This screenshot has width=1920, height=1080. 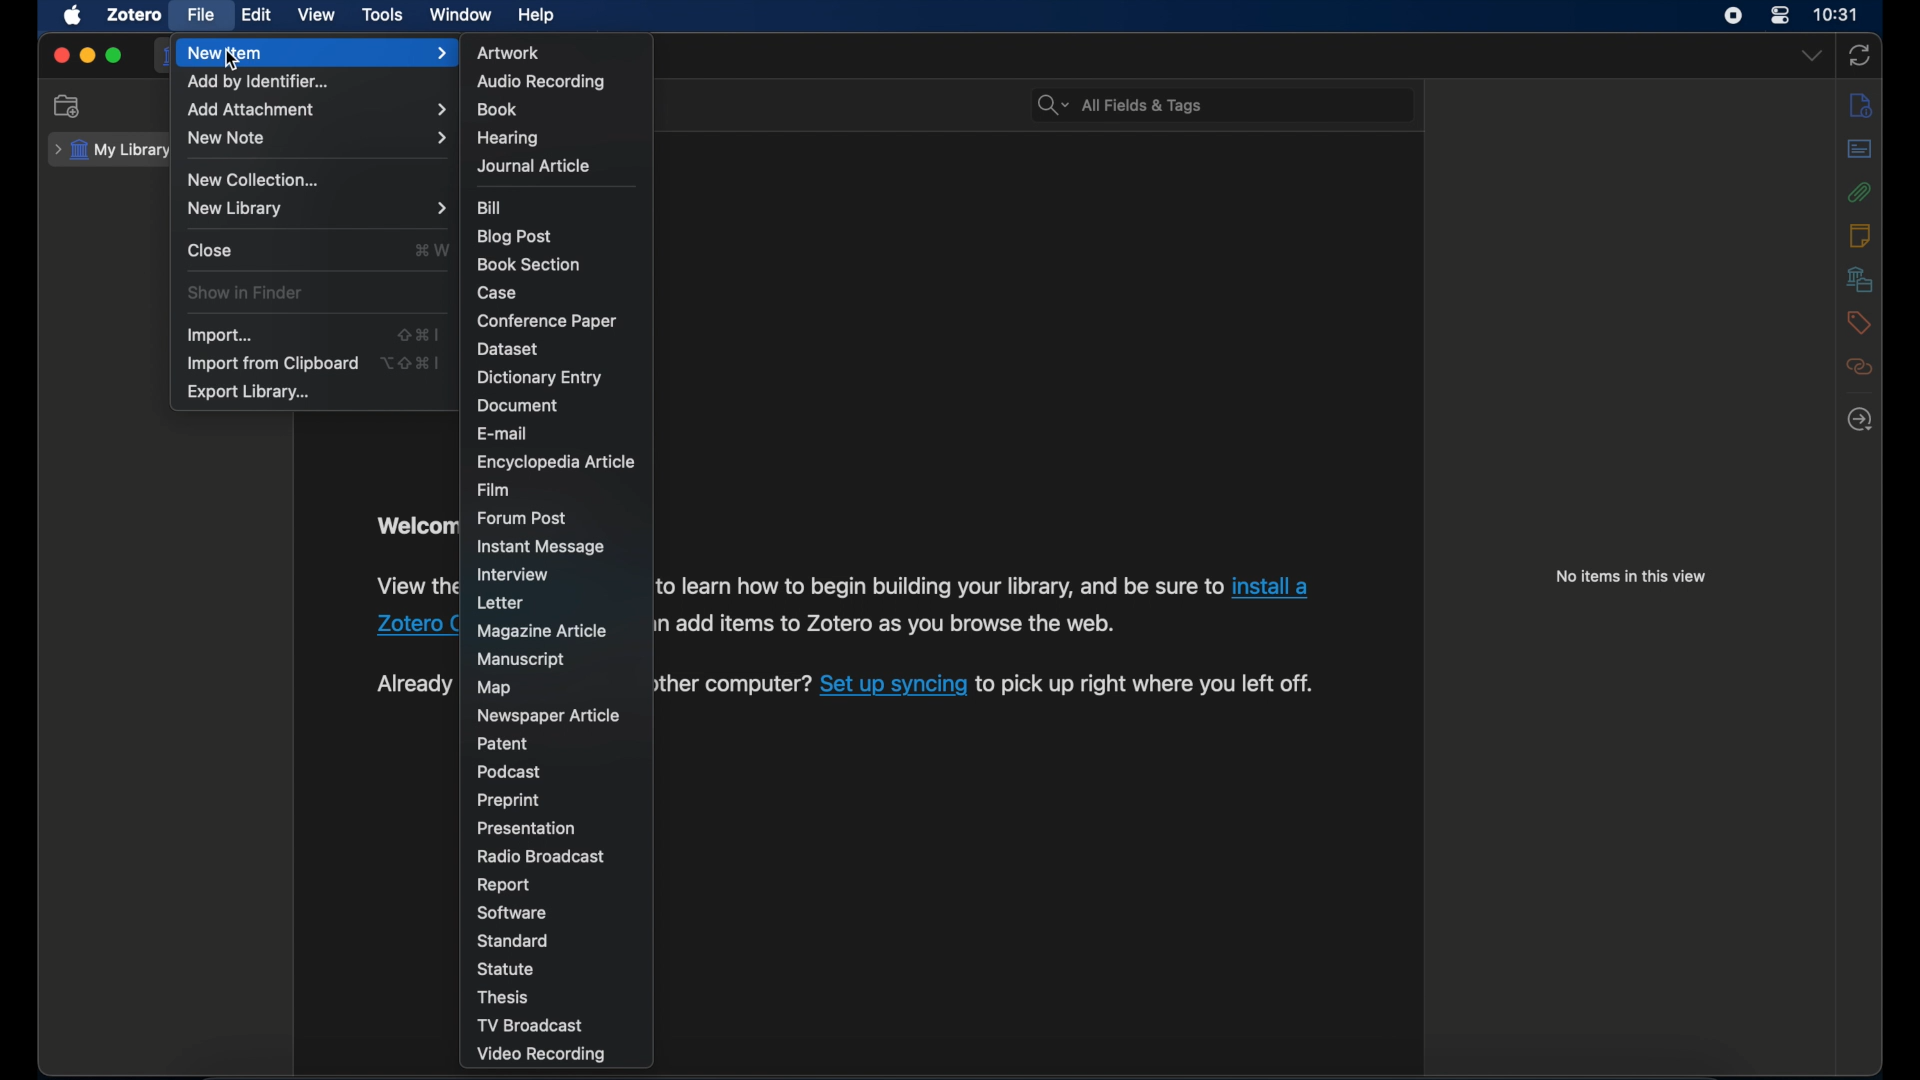 What do you see at coordinates (1860, 279) in the screenshot?
I see `libraries` at bounding box center [1860, 279].